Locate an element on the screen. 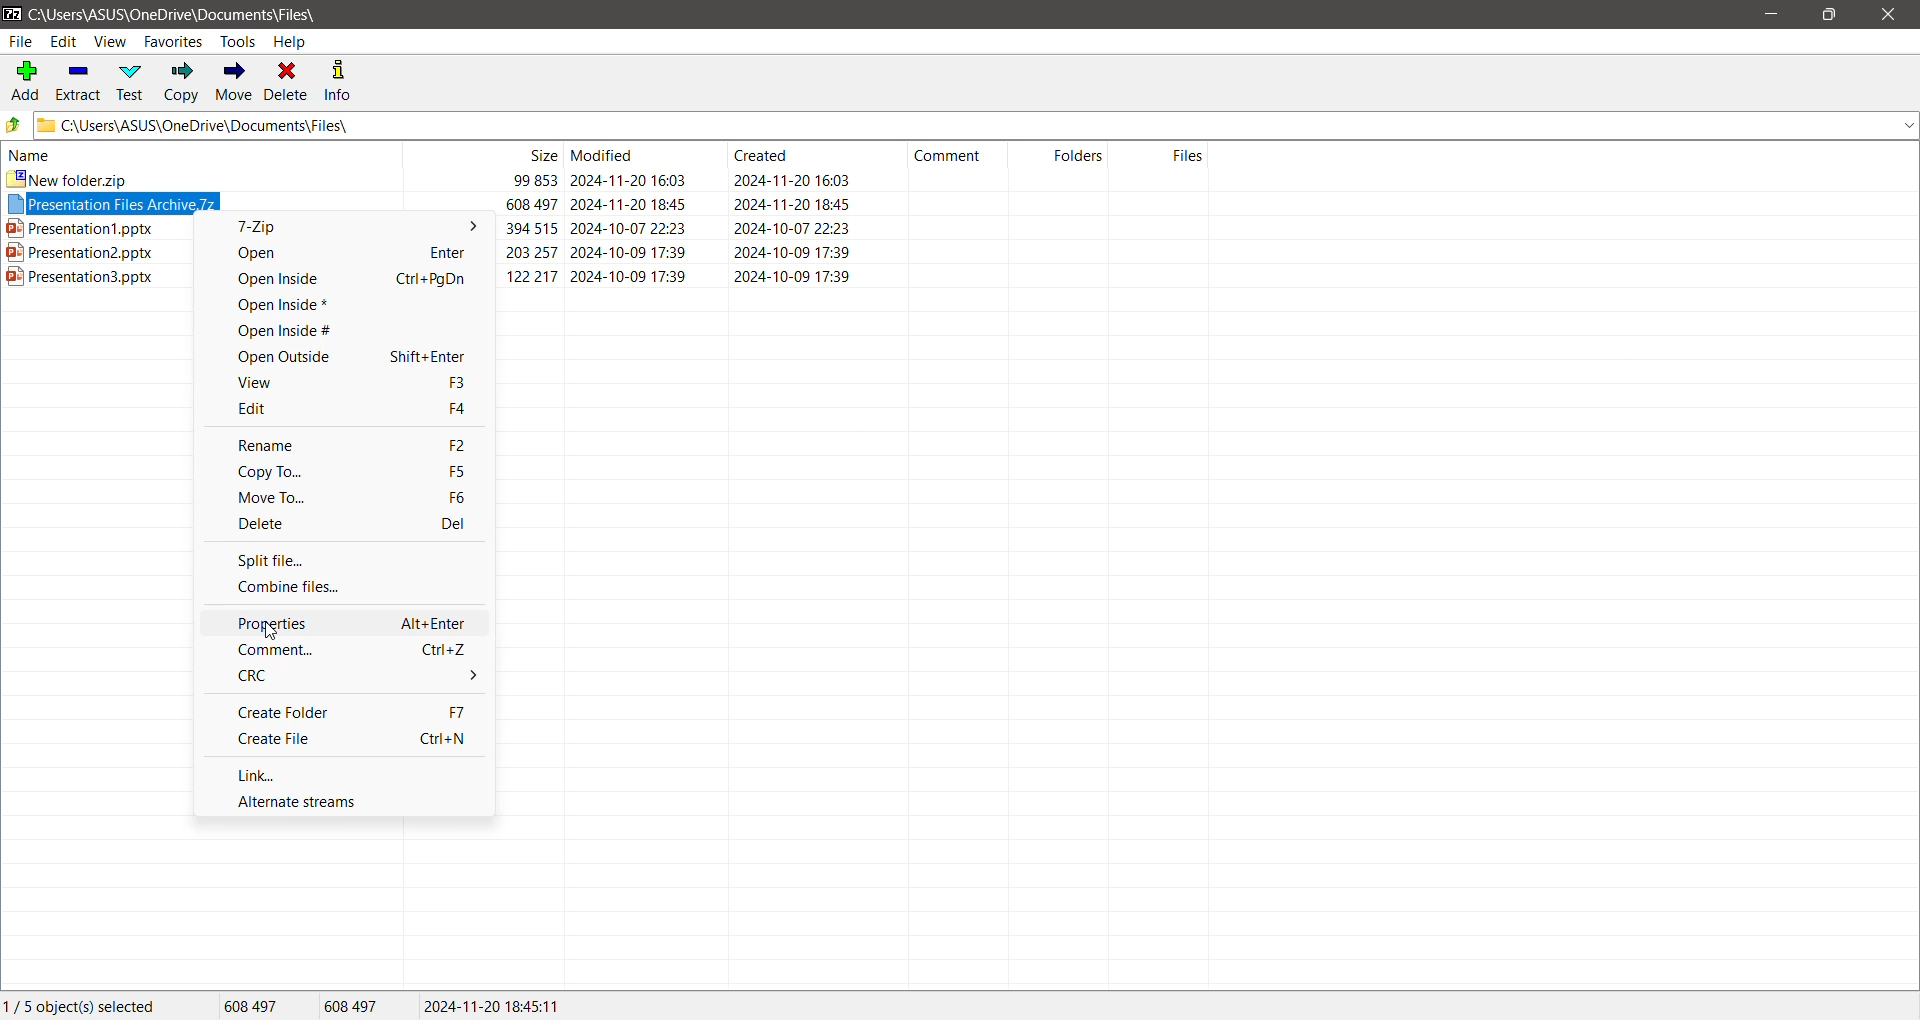 The height and width of the screenshot is (1020, 1920). Split file is located at coordinates (278, 560).